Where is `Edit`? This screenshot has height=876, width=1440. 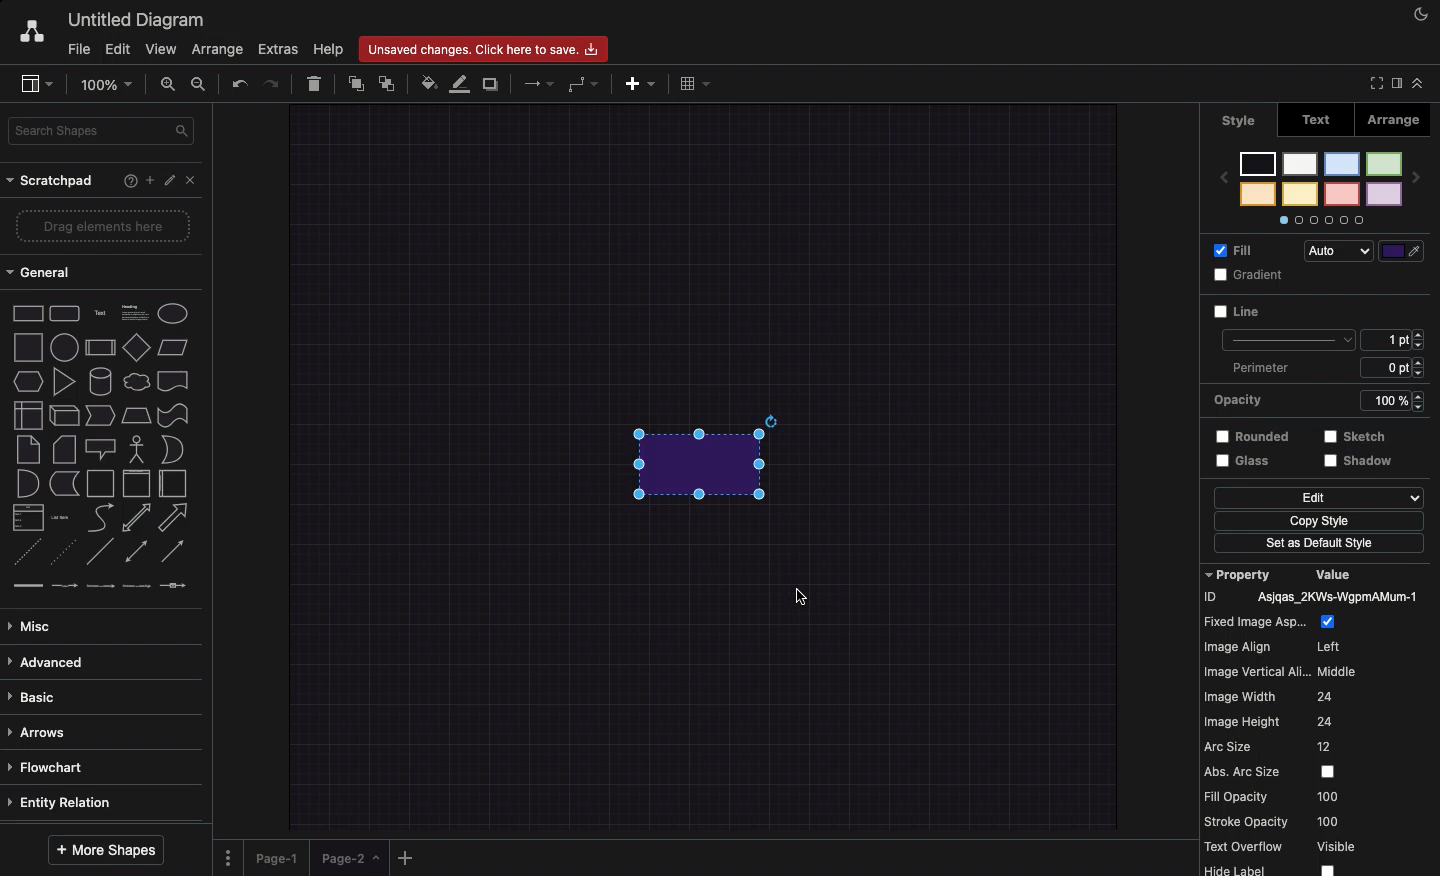
Edit is located at coordinates (170, 181).